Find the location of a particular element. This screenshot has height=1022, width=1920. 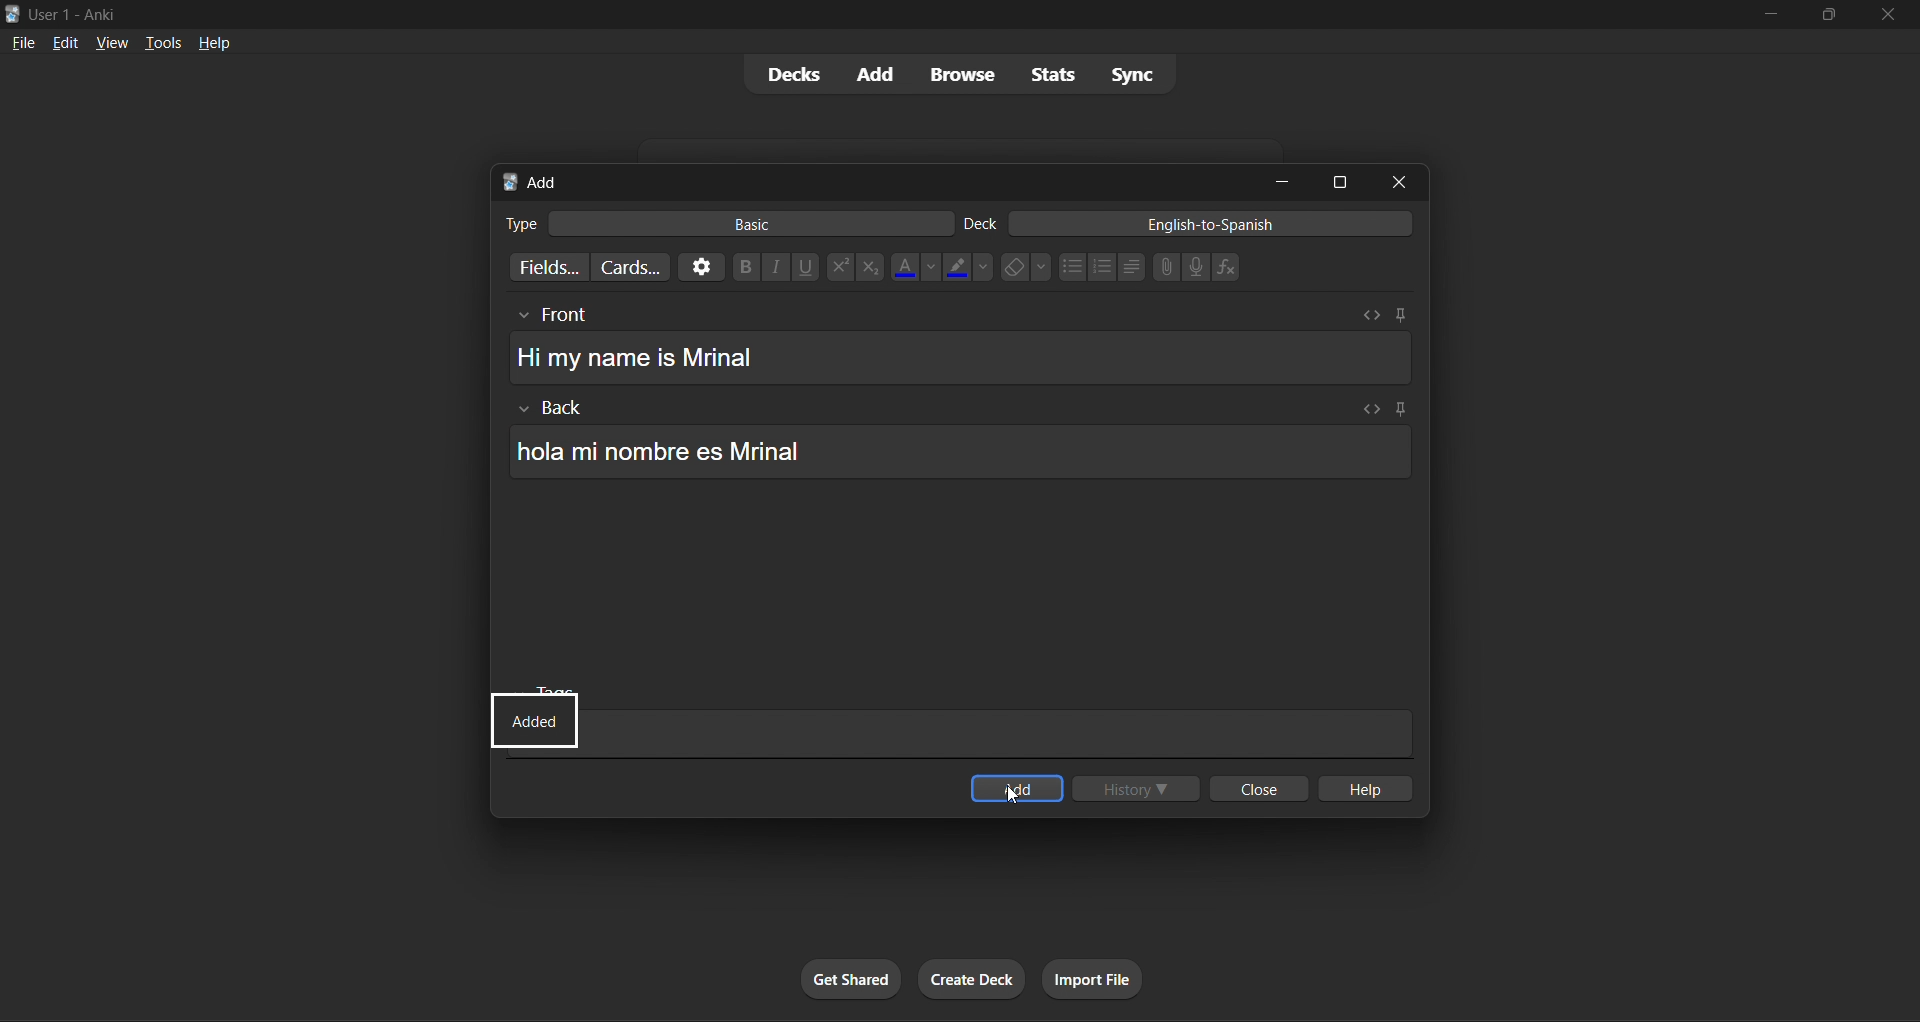

card front english text box  is located at coordinates (958, 346).